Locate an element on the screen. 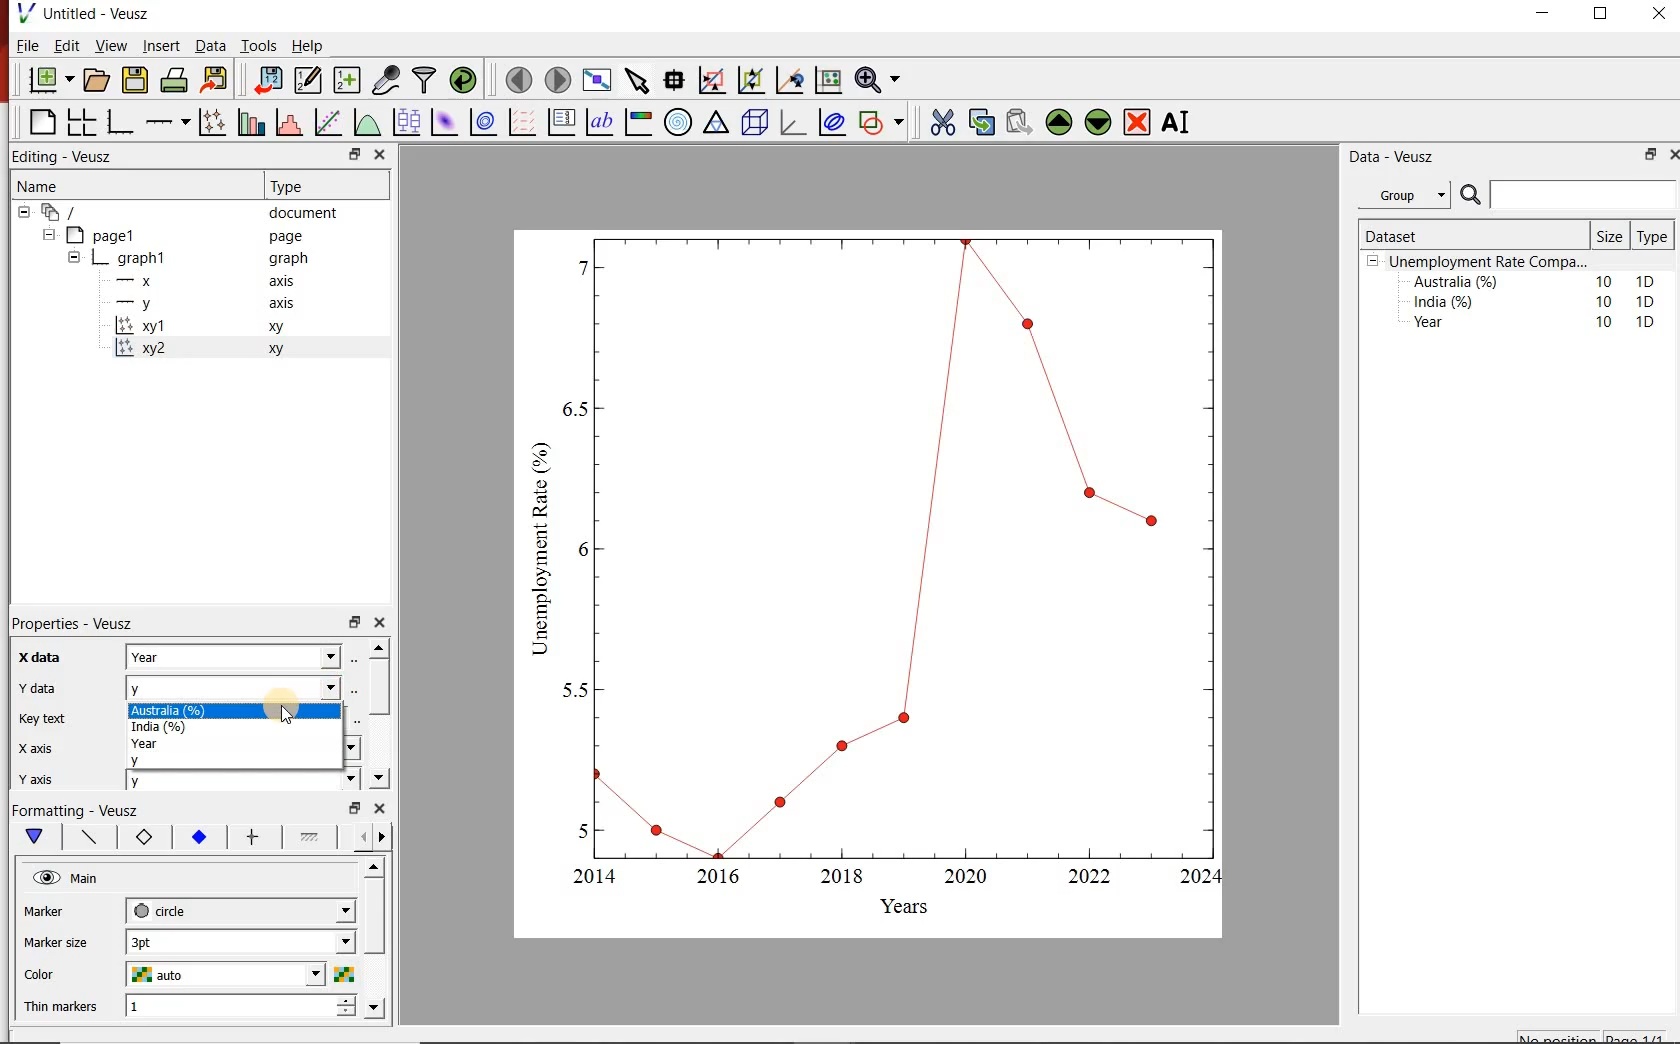 Image resolution: width=1680 pixels, height=1044 pixels. choose color is located at coordinates (343, 974).